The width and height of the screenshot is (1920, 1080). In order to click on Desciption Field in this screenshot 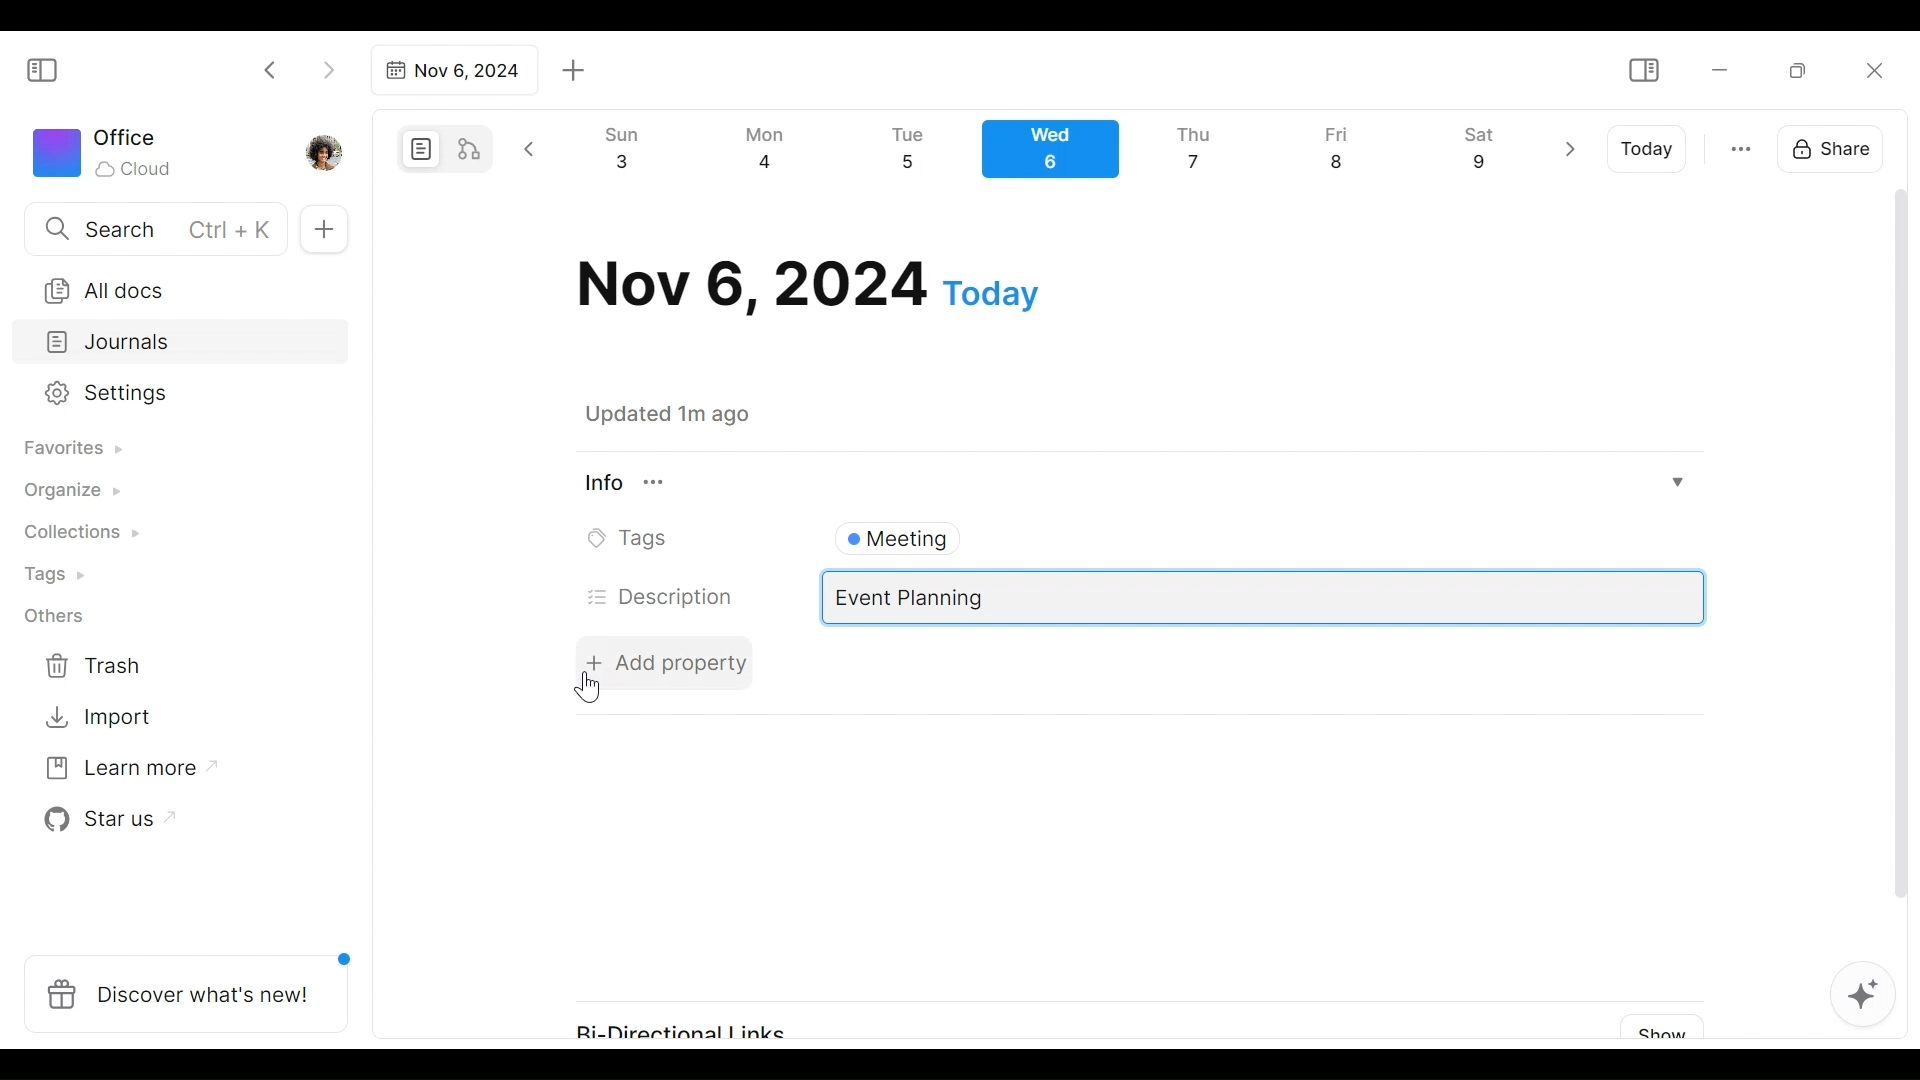, I will do `click(1264, 598)`.